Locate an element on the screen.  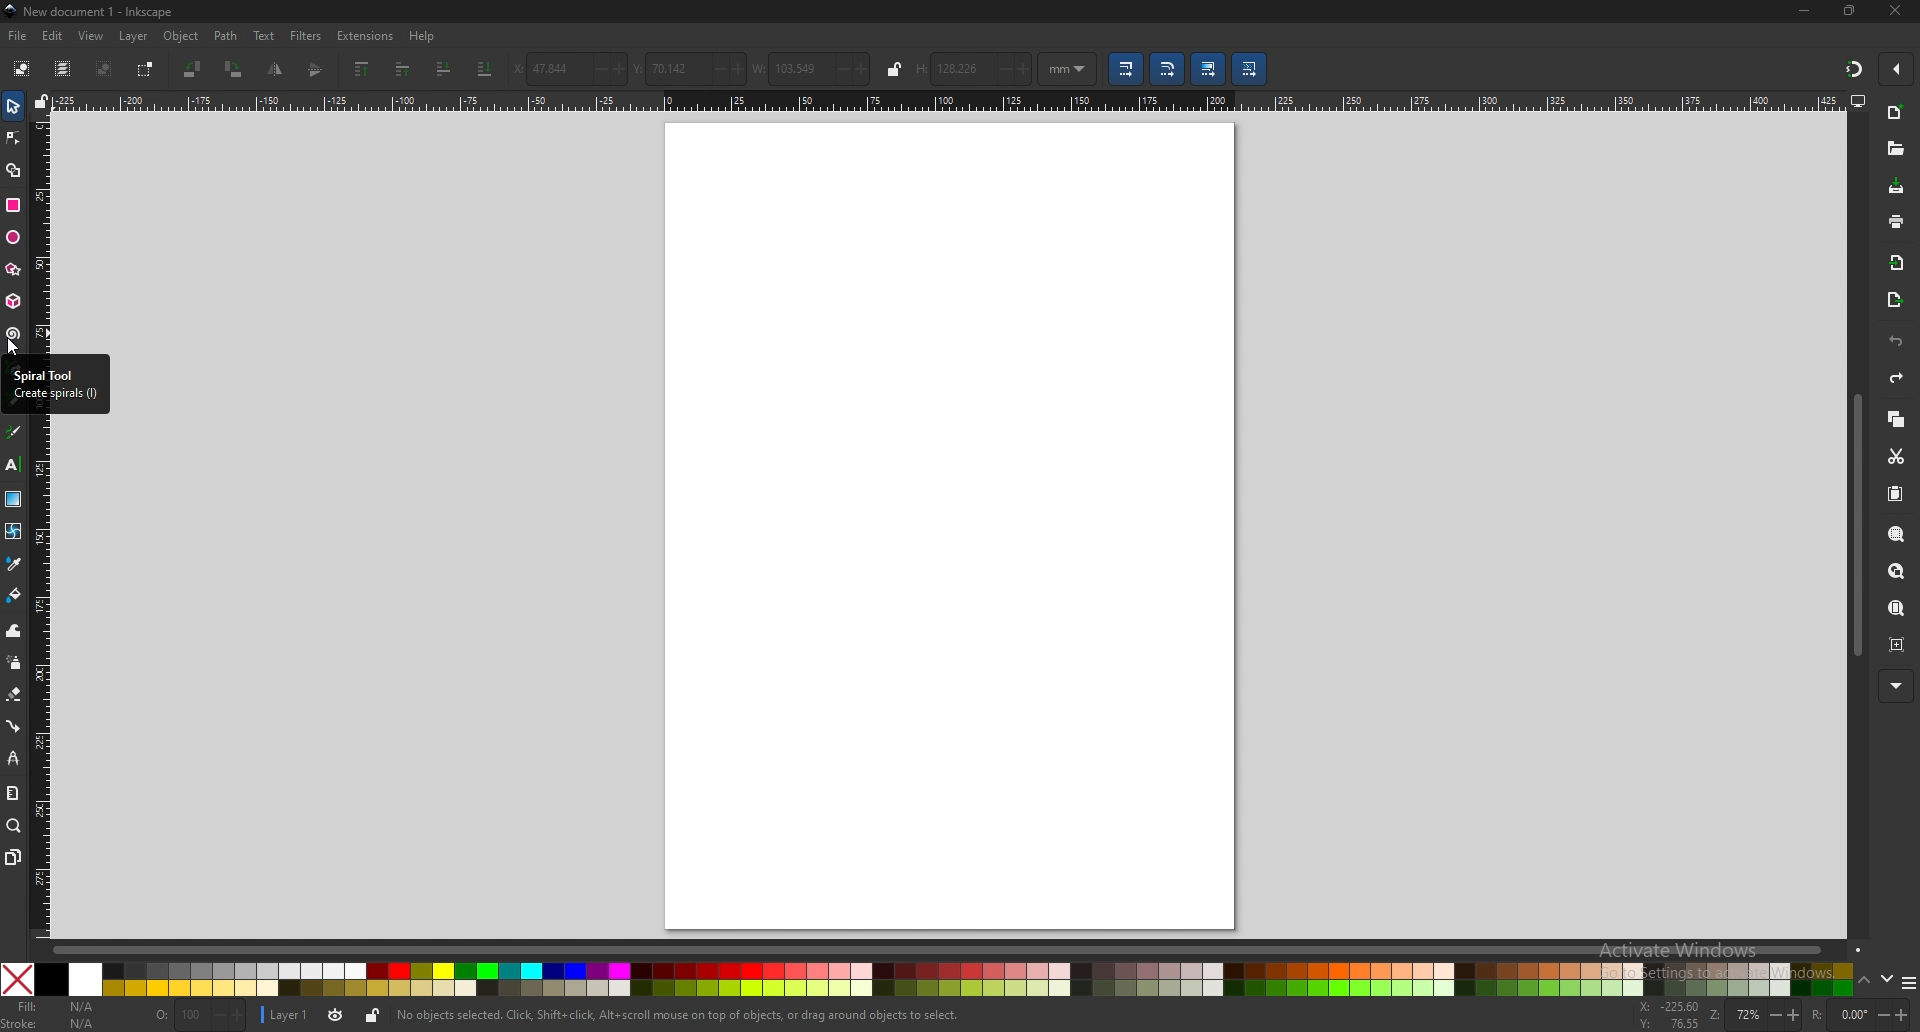
dropper is located at coordinates (15, 564).